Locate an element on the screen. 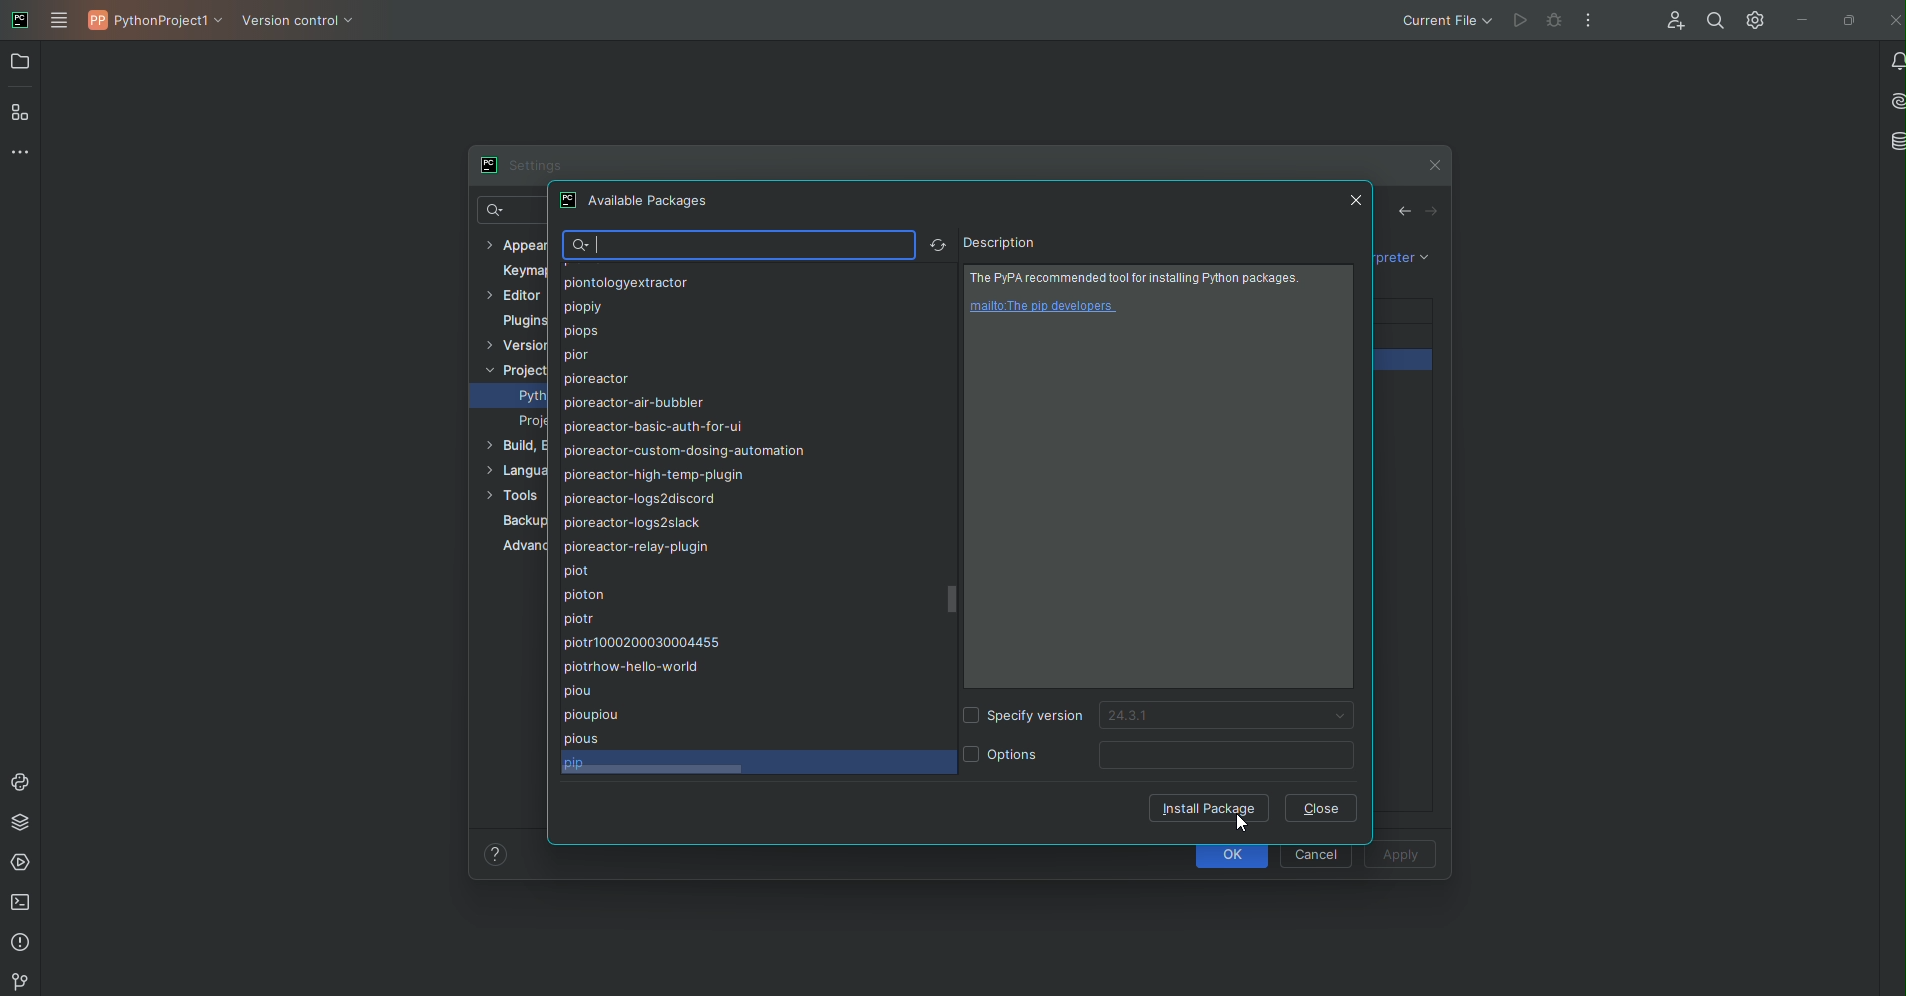 The image size is (1906, 996). Code with me is located at coordinates (1674, 19).